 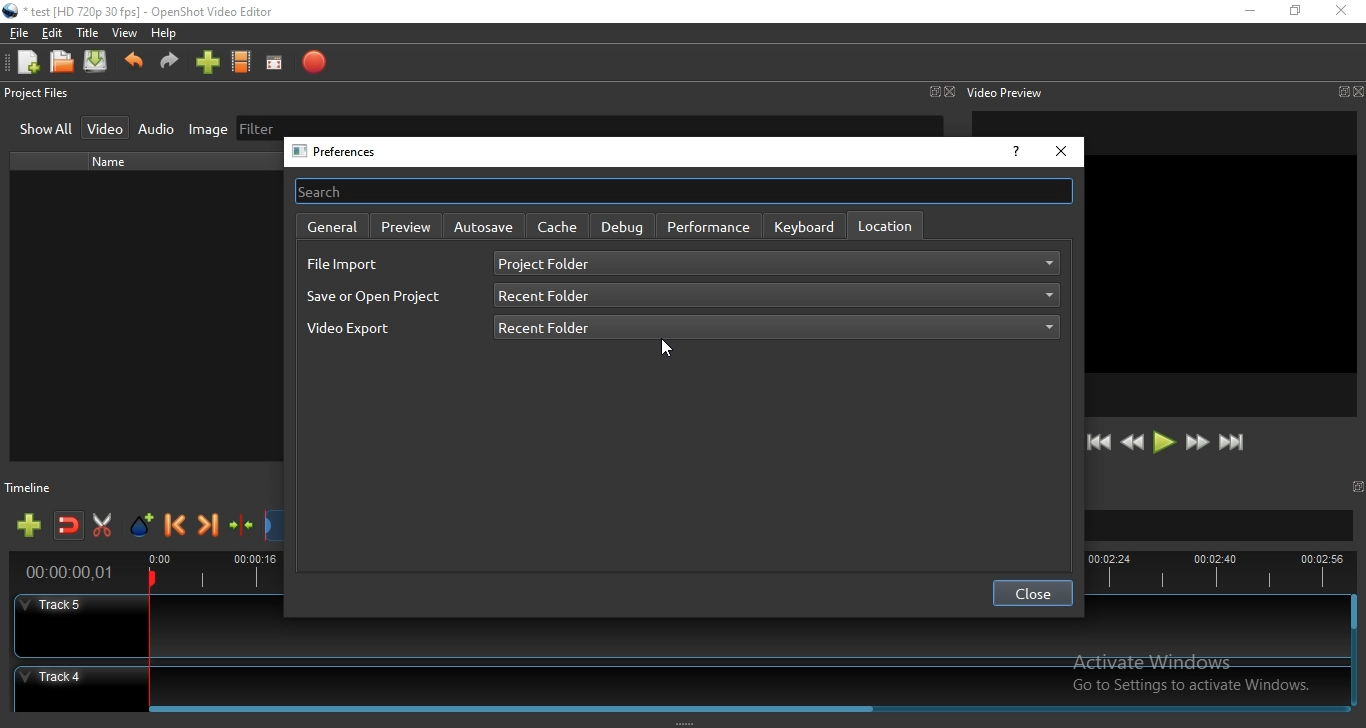 What do you see at coordinates (884, 225) in the screenshot?
I see `location` at bounding box center [884, 225].